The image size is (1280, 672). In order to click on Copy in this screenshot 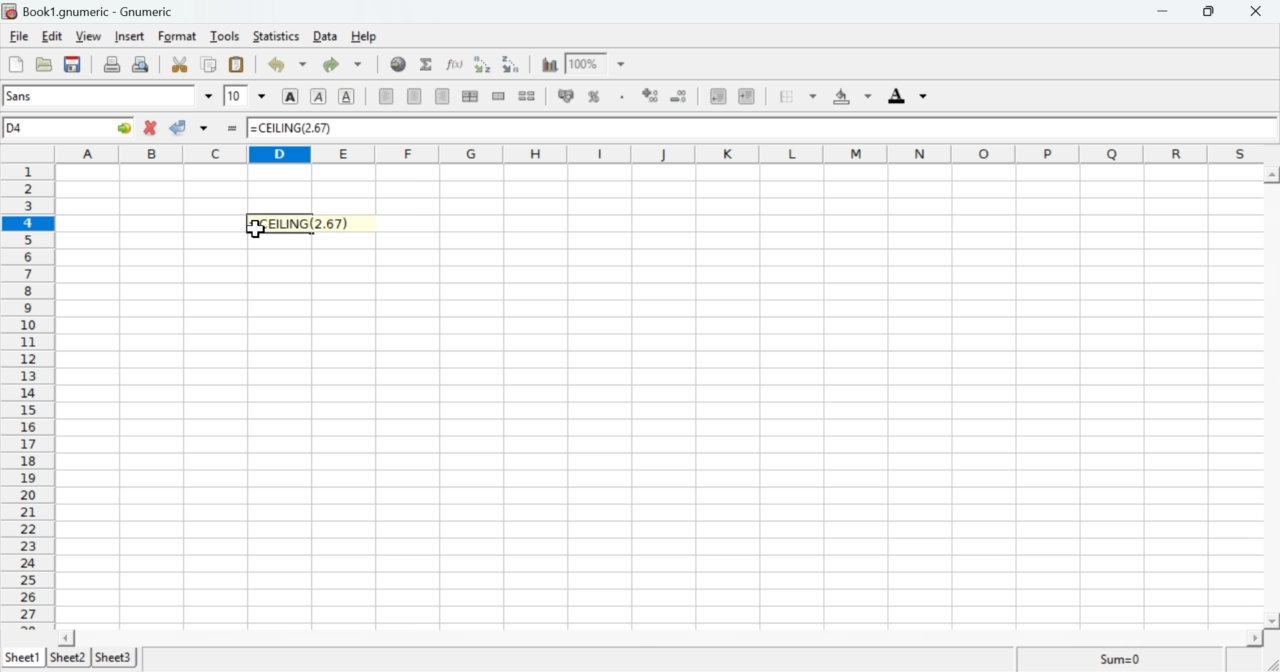, I will do `click(209, 65)`.